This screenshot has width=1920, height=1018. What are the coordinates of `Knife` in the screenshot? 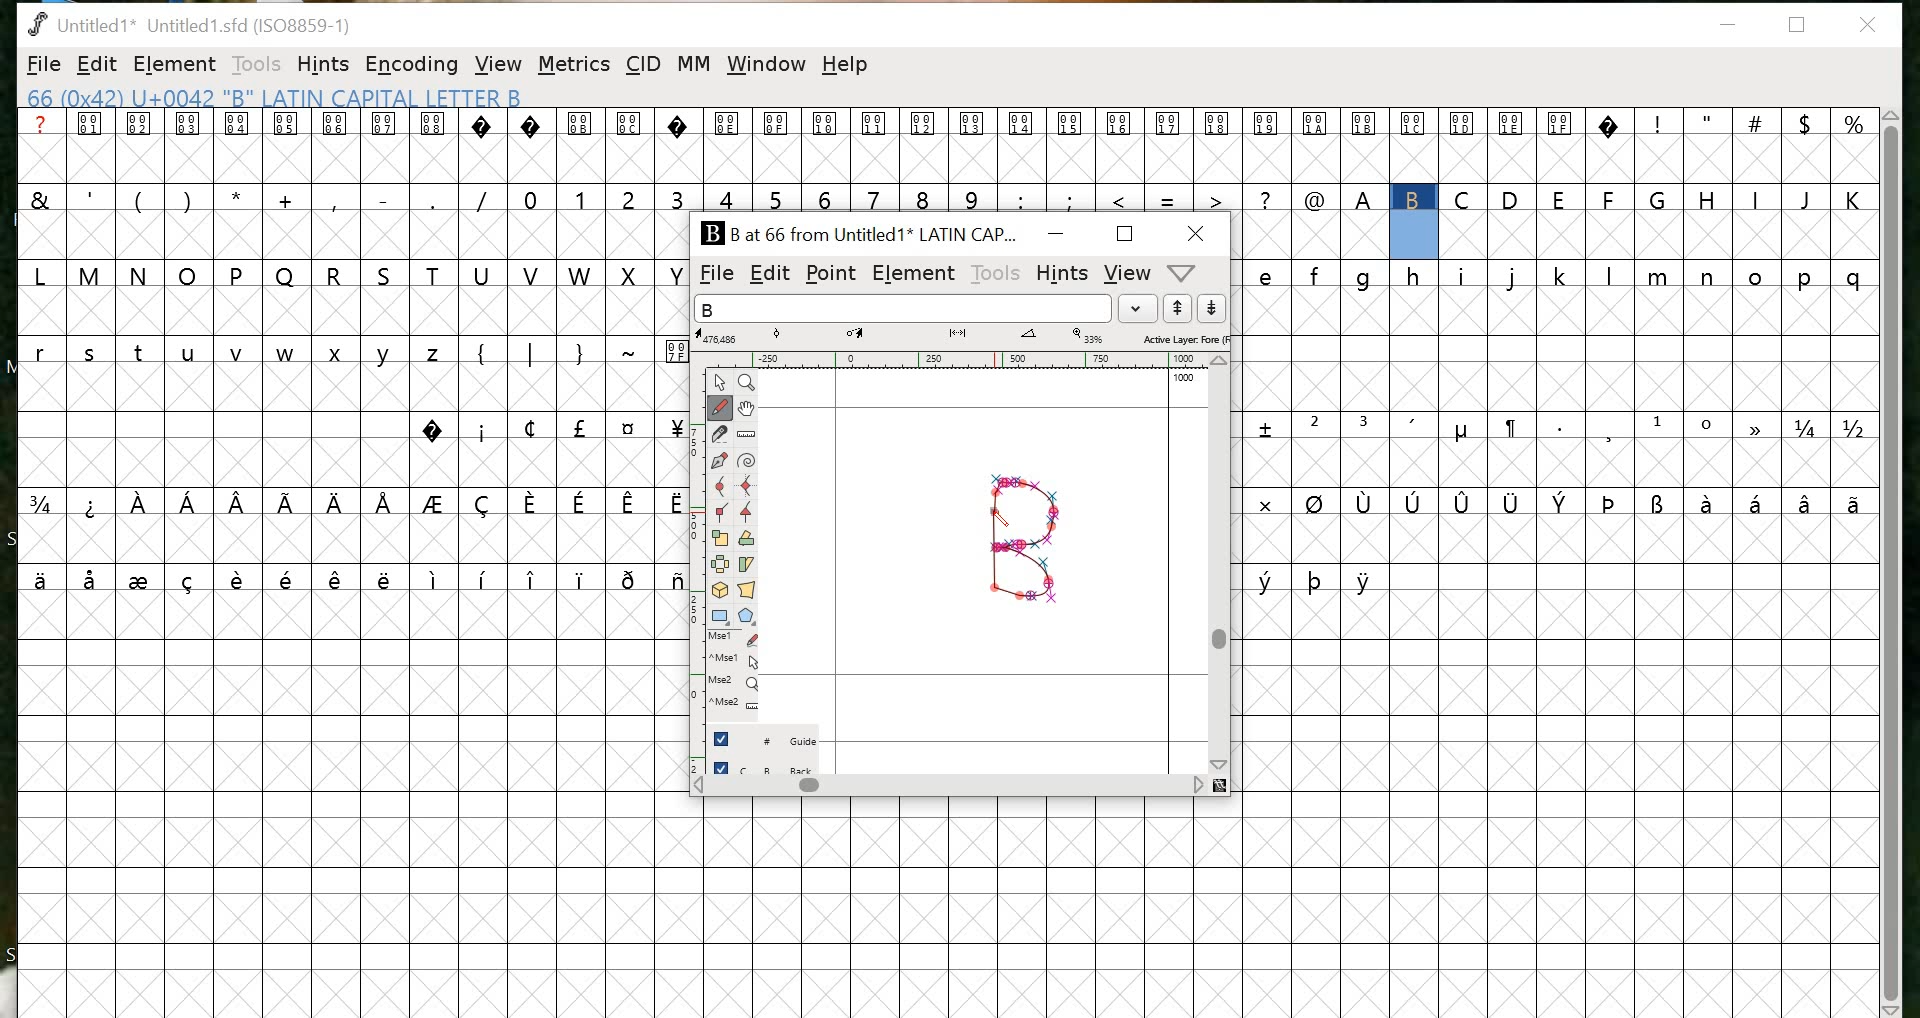 It's located at (721, 437).